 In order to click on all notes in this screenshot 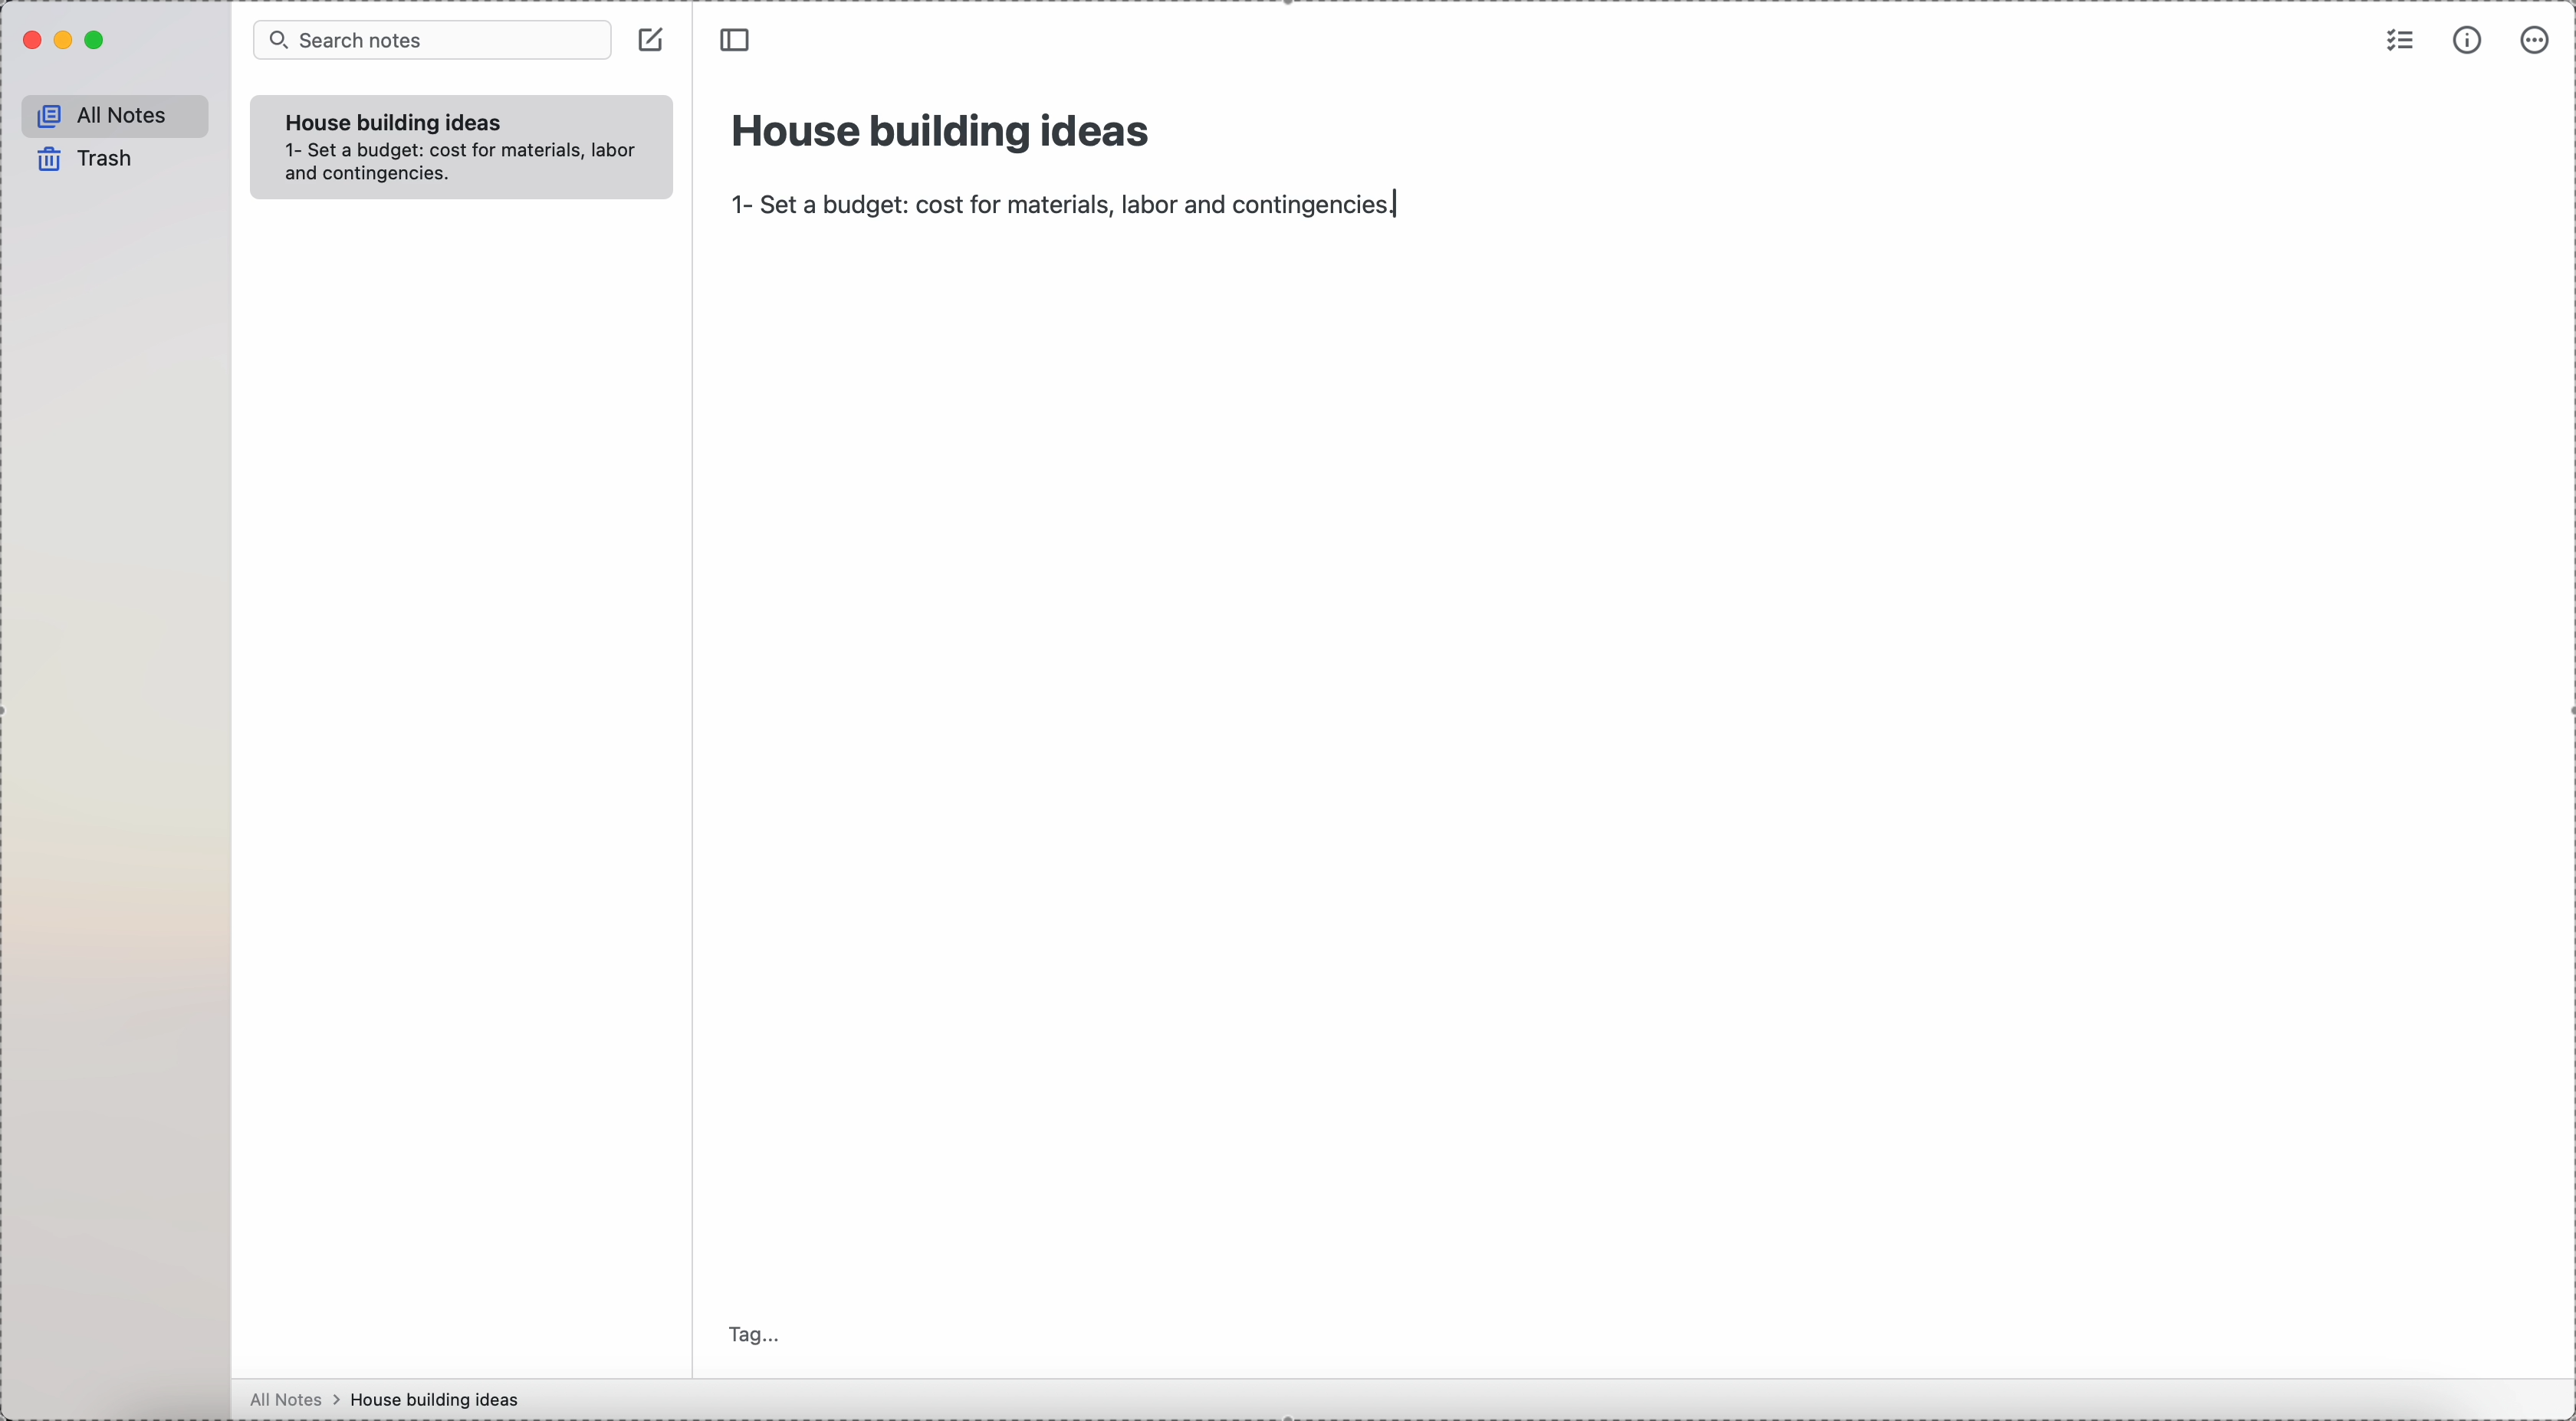, I will do `click(116, 116)`.